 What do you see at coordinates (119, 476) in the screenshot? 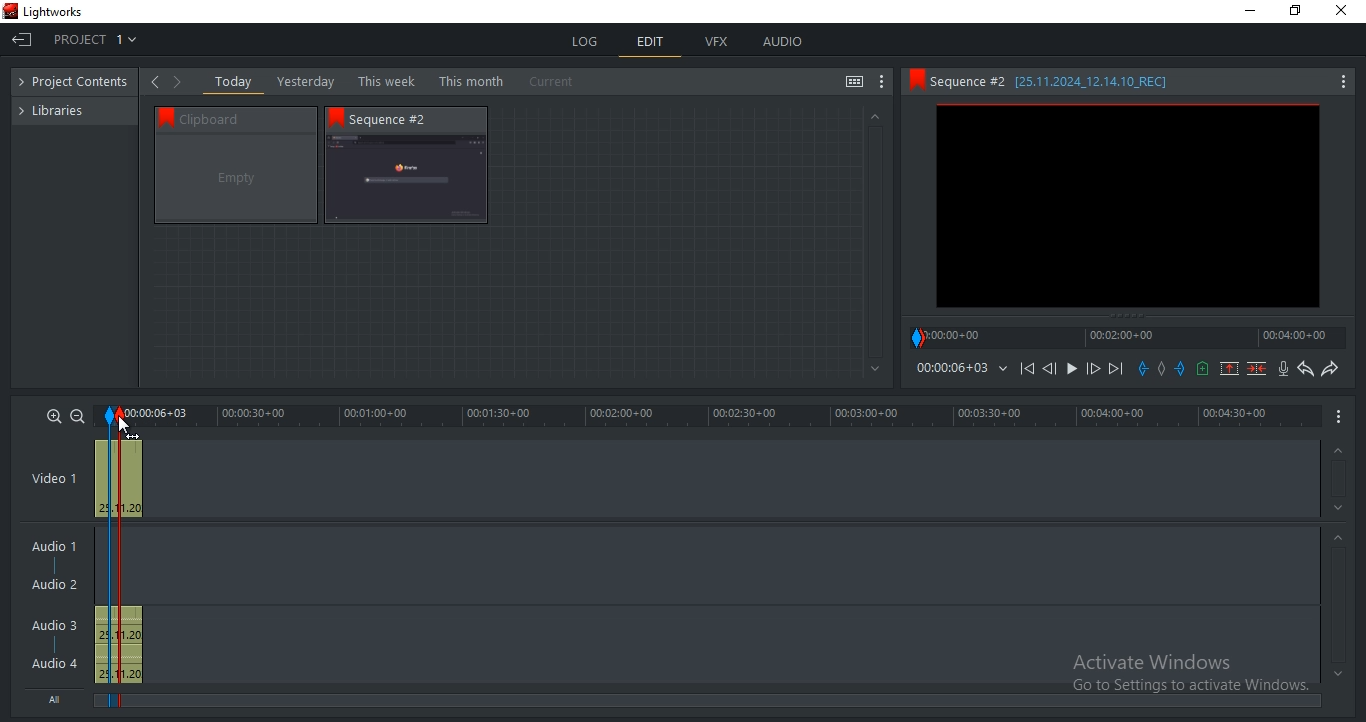
I see `video` at bounding box center [119, 476].